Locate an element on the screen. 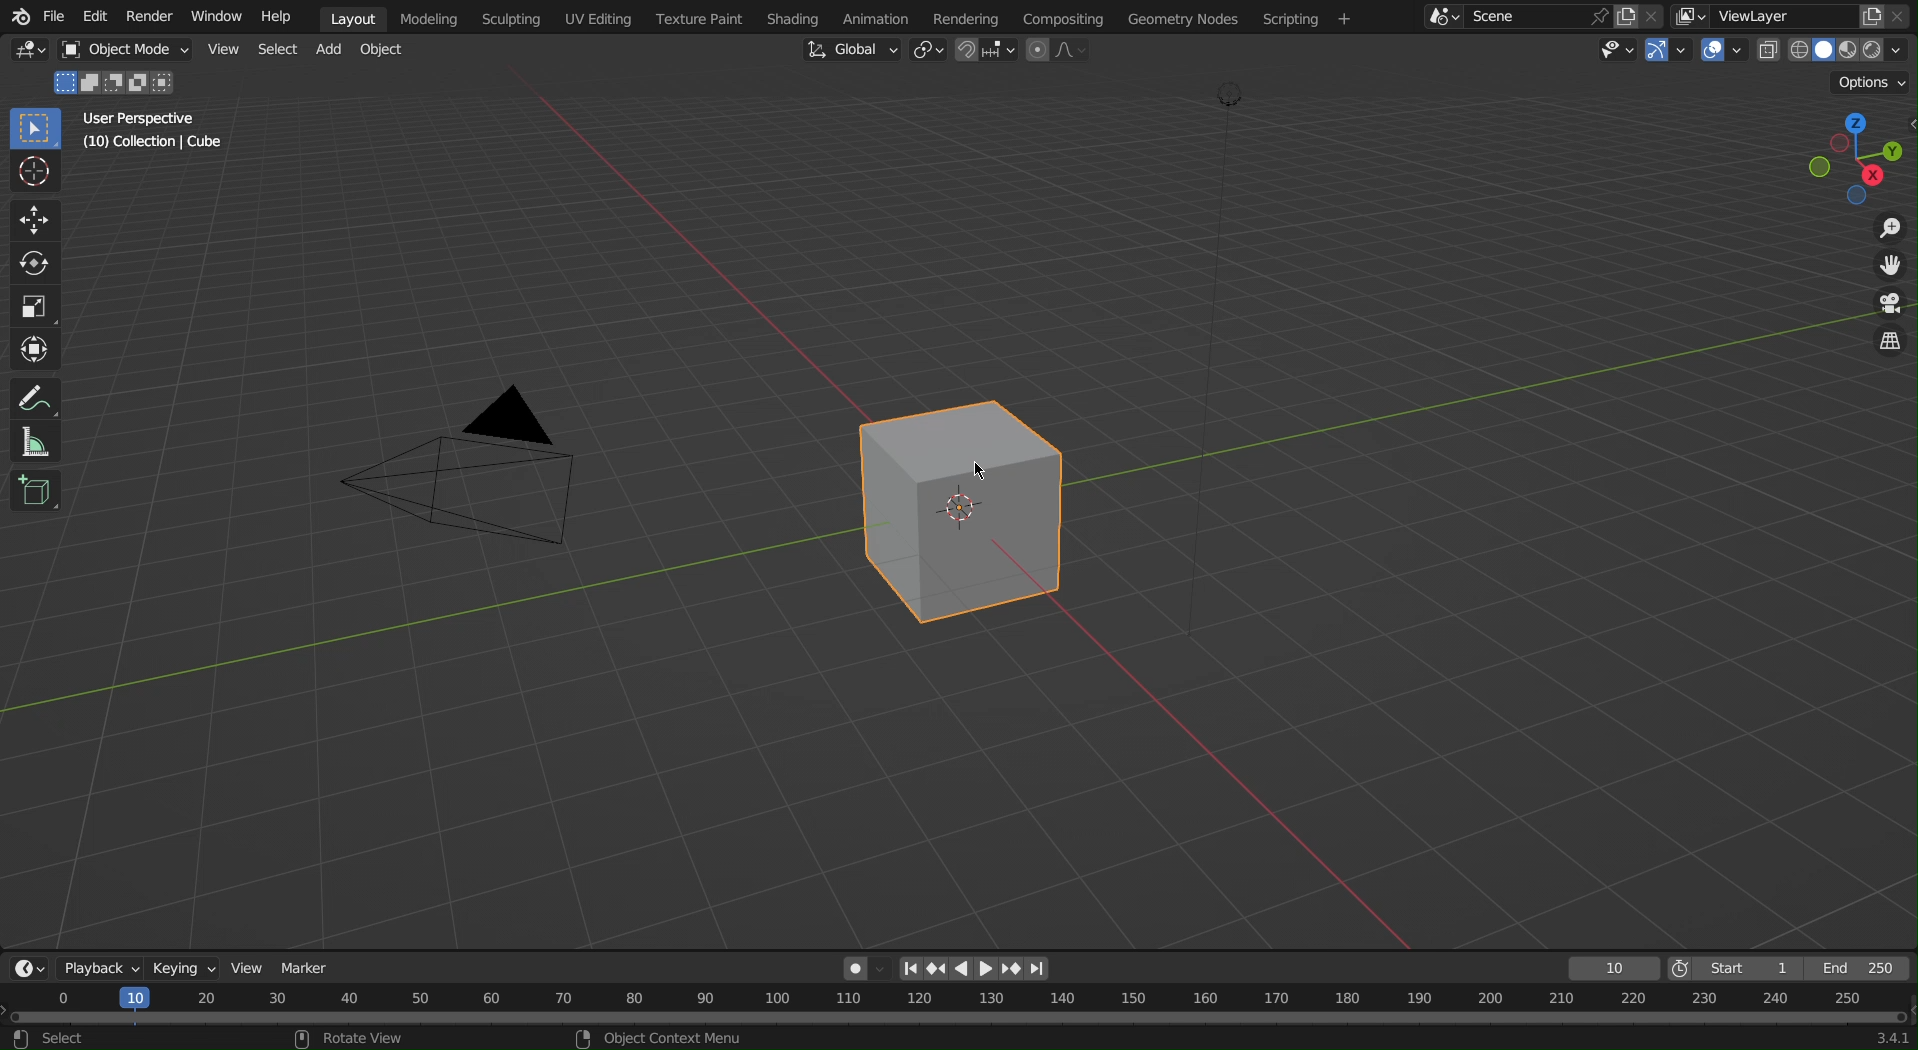  Playback is located at coordinates (95, 968).